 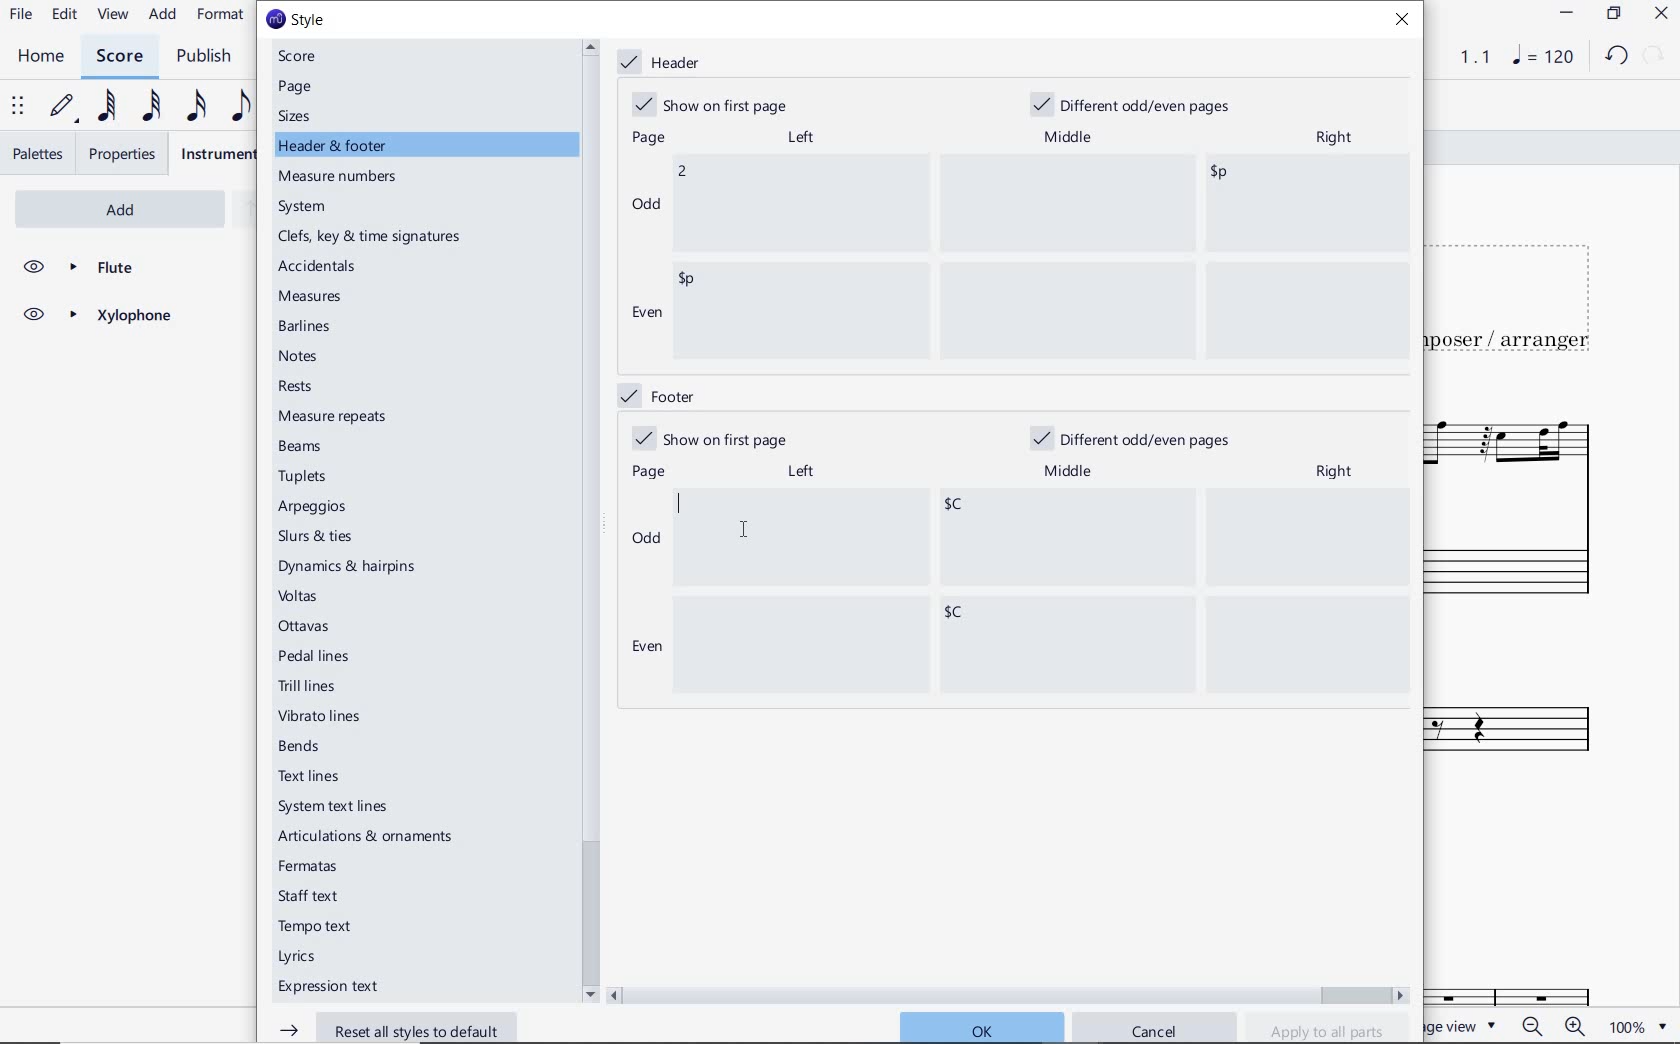 I want to click on beams, so click(x=305, y=447).